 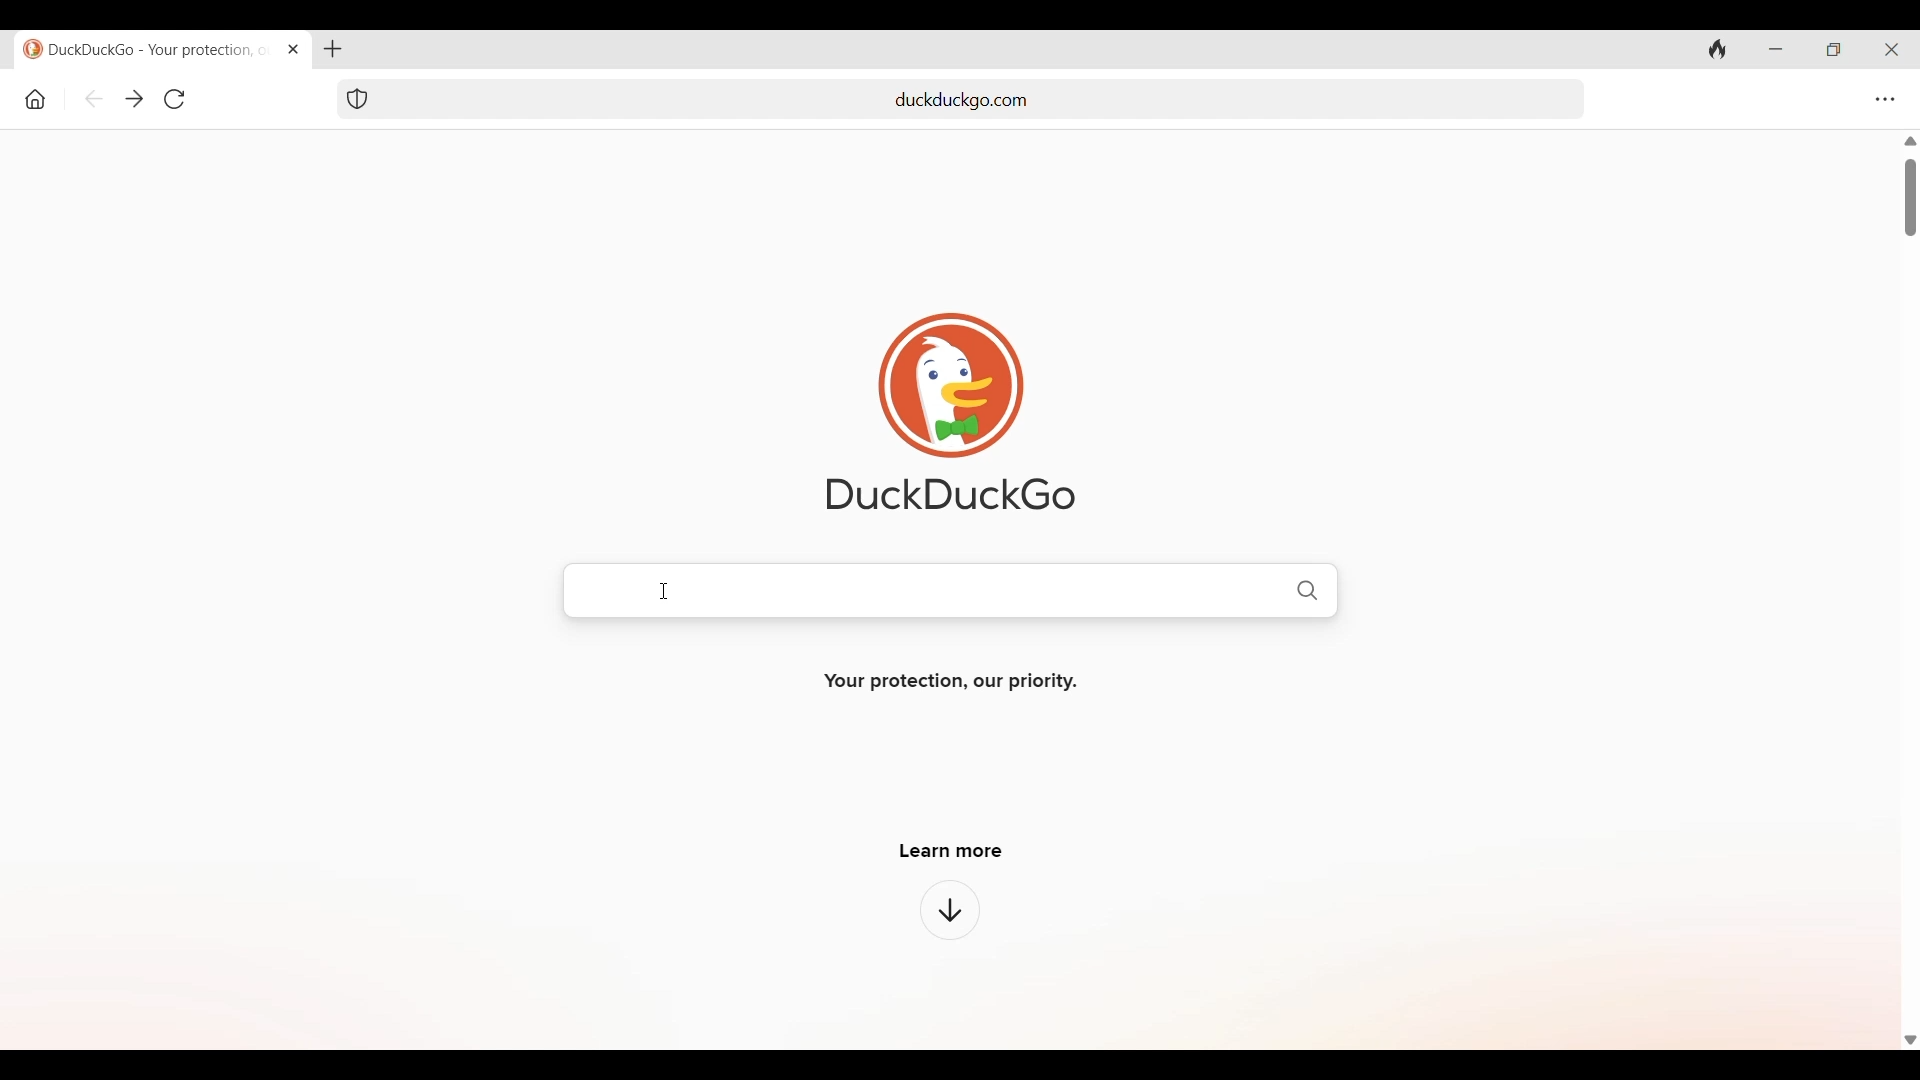 I want to click on duckduckgo - your protection, our priority., so click(x=133, y=50).